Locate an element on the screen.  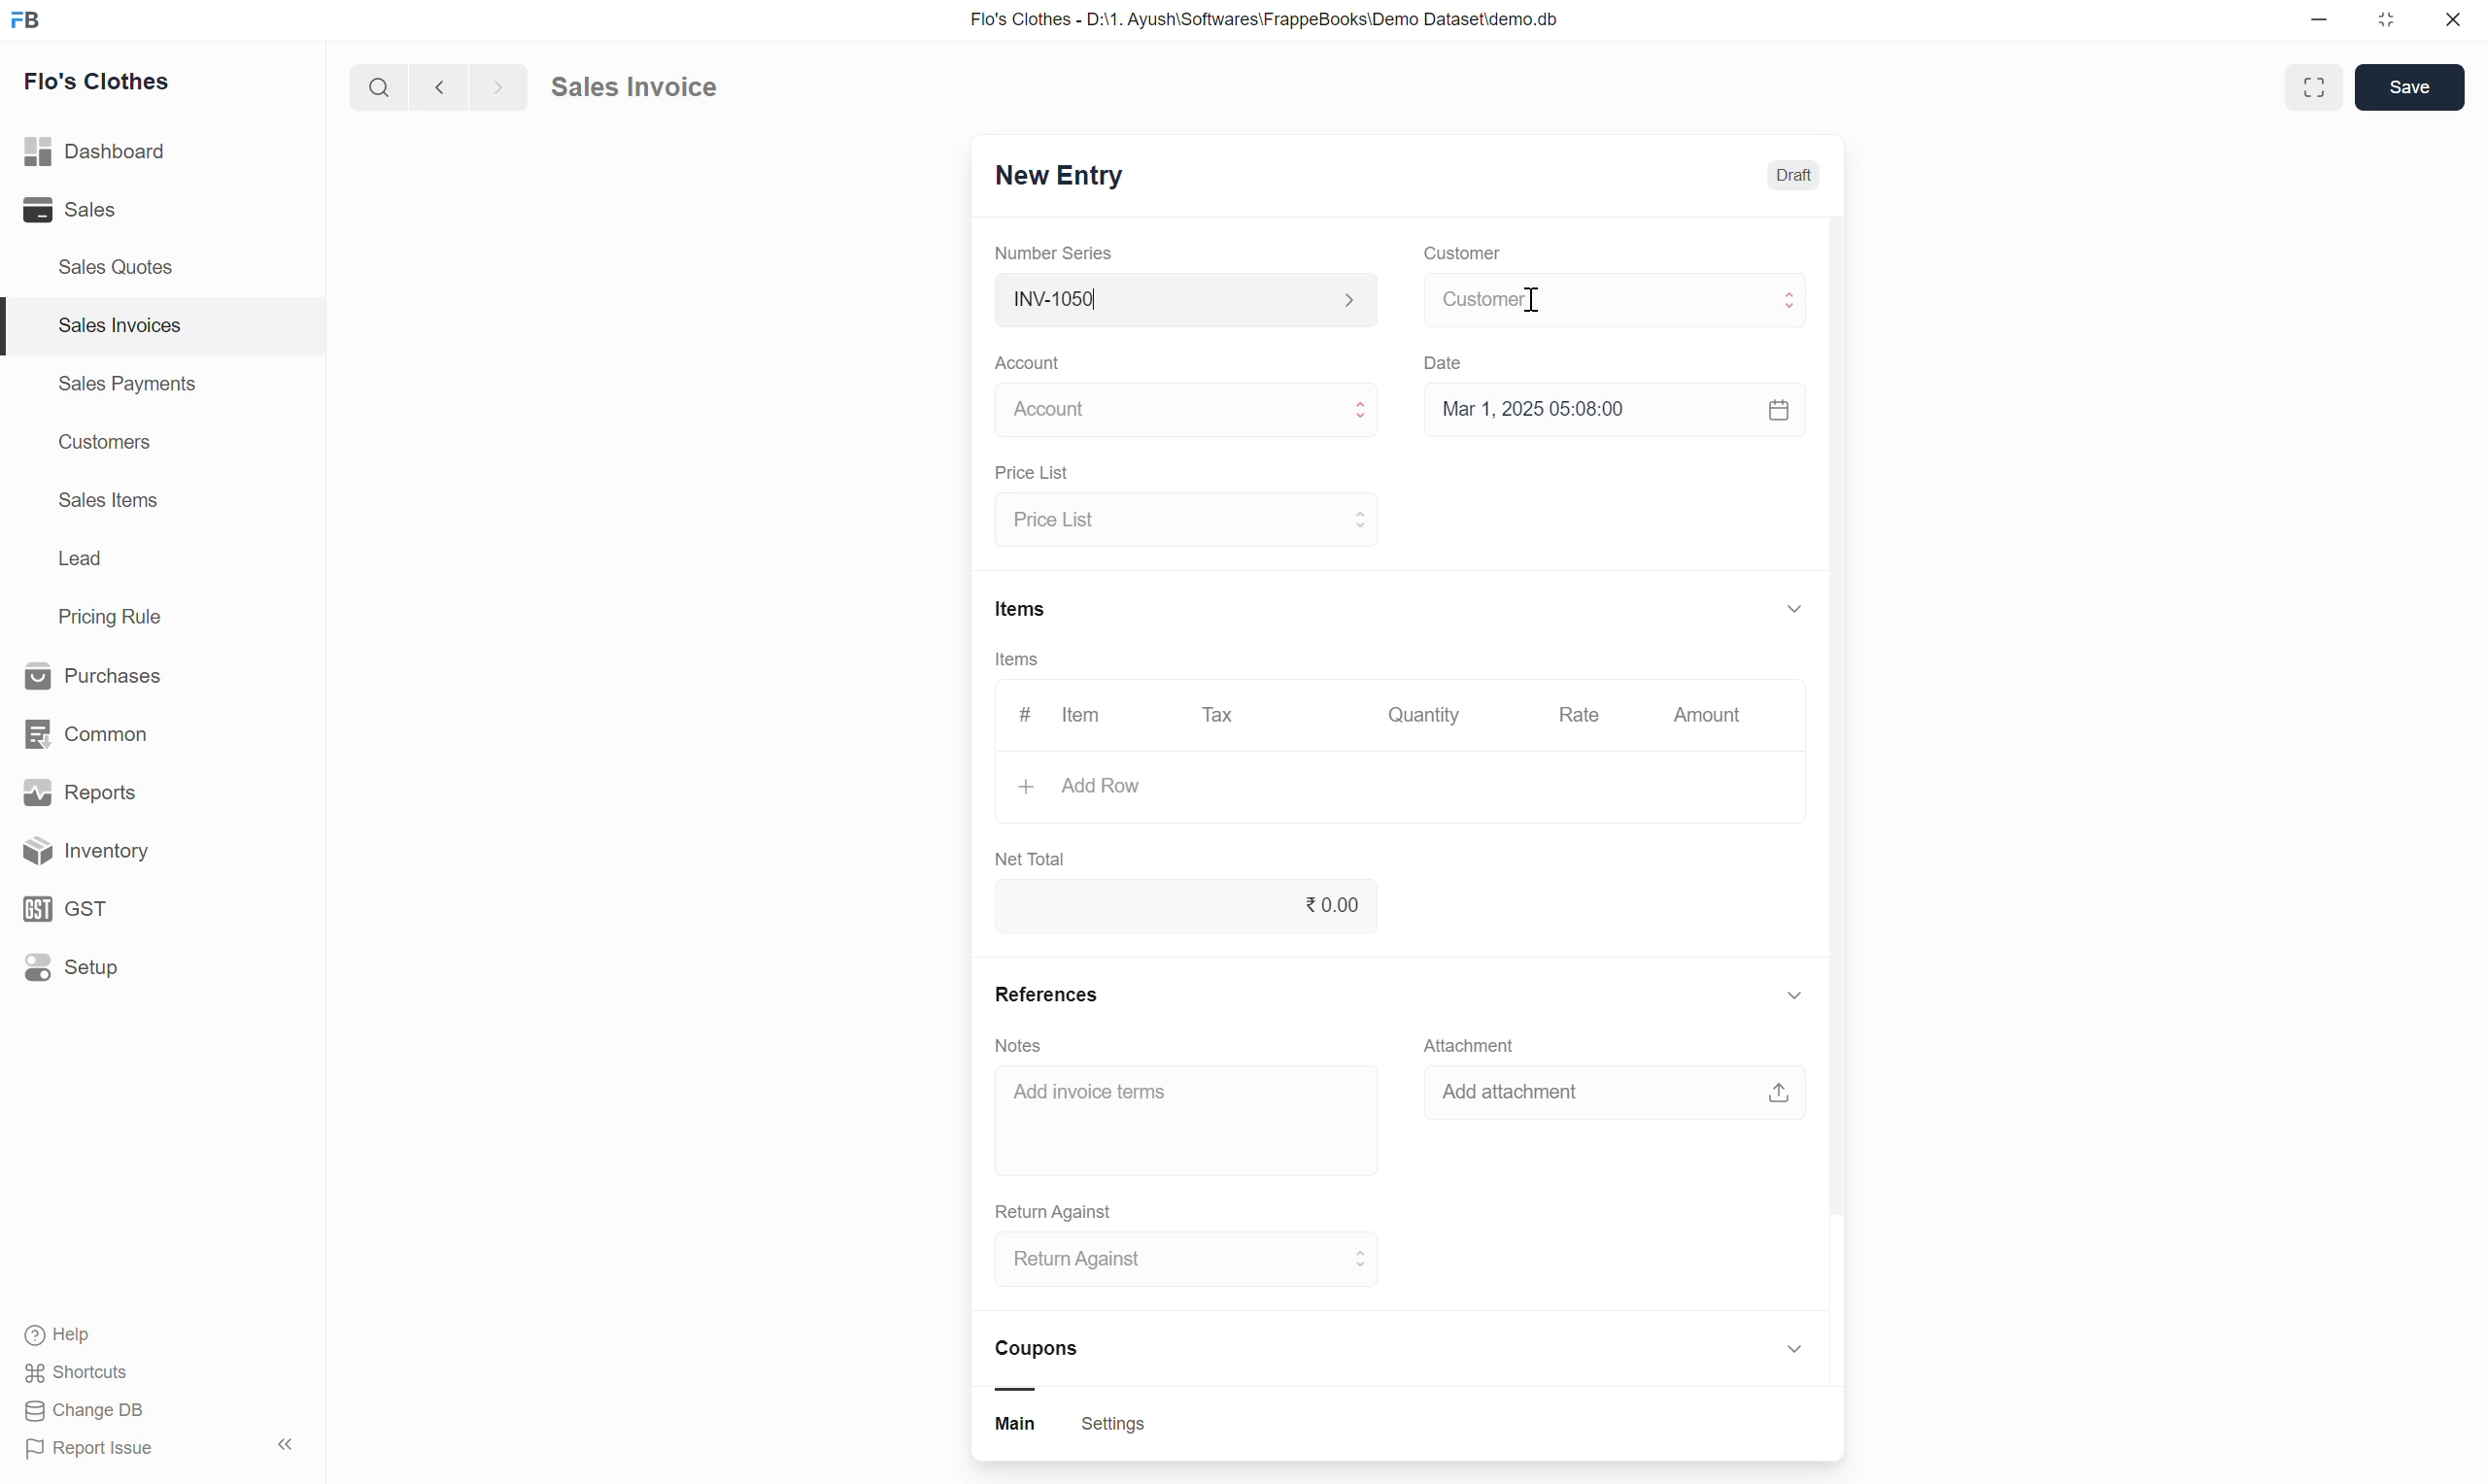
Inventory  is located at coordinates (150, 851).